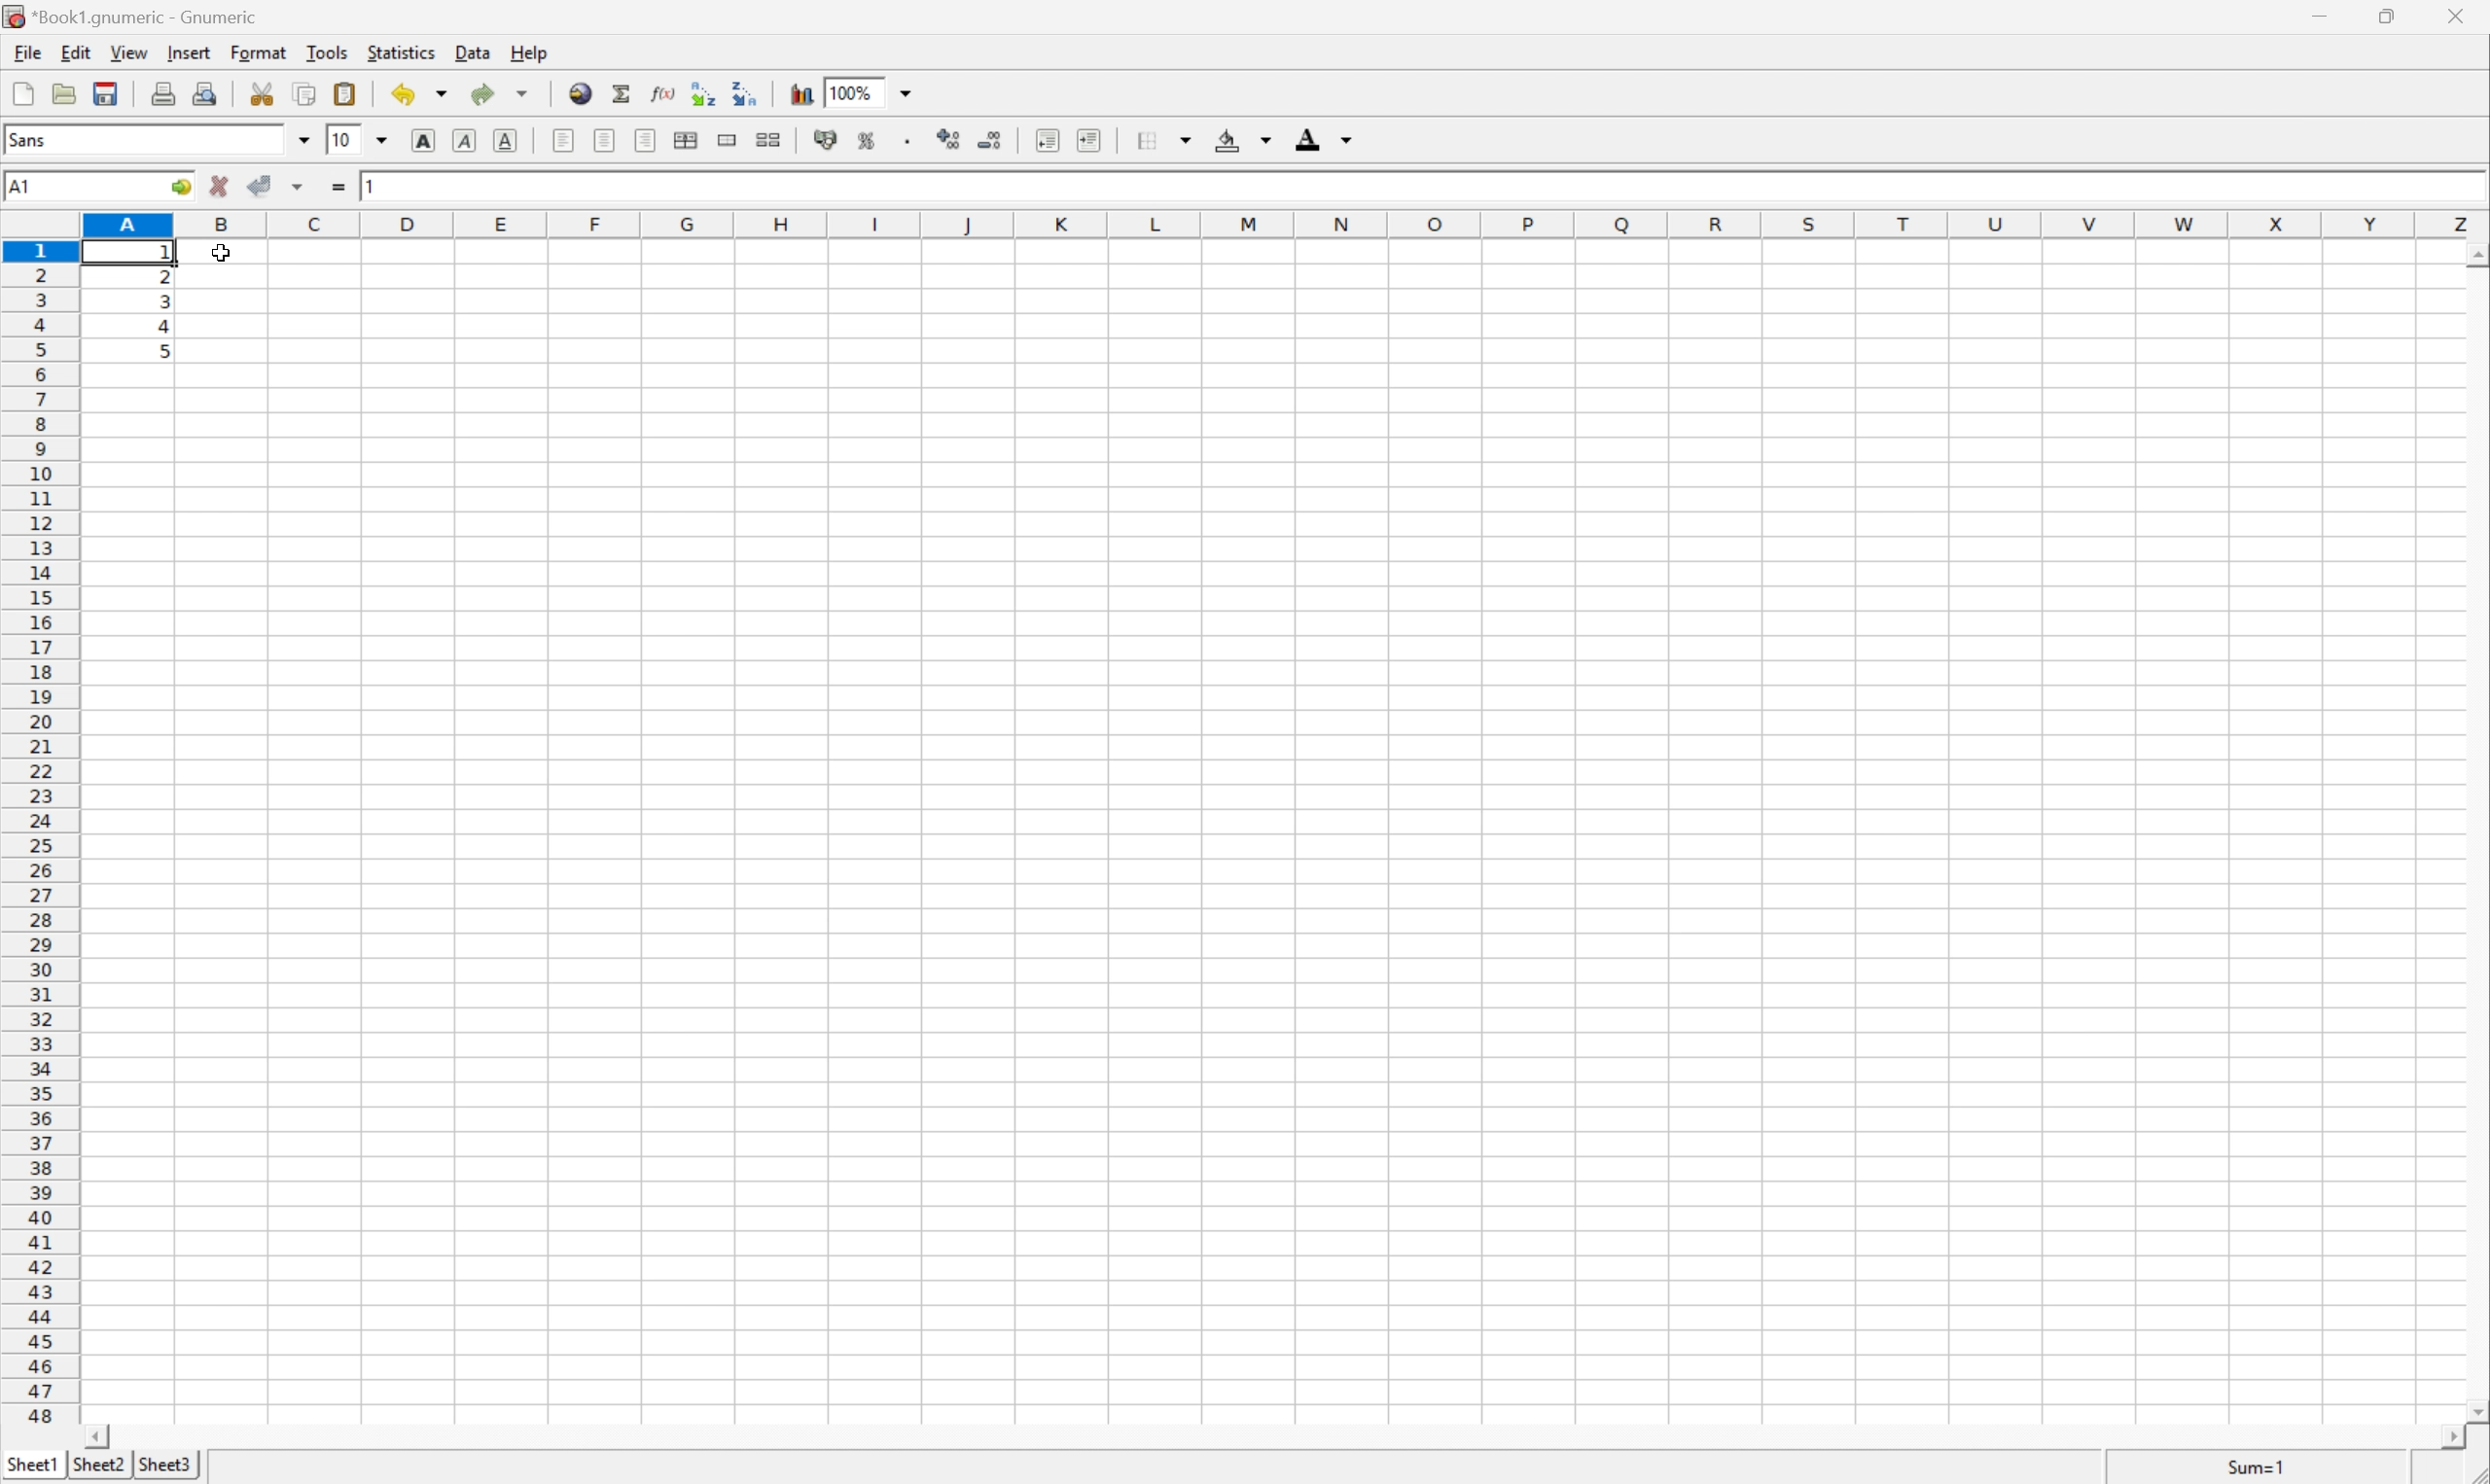 Image resolution: width=2490 pixels, height=1484 pixels. I want to click on Minimize, so click(2324, 15).